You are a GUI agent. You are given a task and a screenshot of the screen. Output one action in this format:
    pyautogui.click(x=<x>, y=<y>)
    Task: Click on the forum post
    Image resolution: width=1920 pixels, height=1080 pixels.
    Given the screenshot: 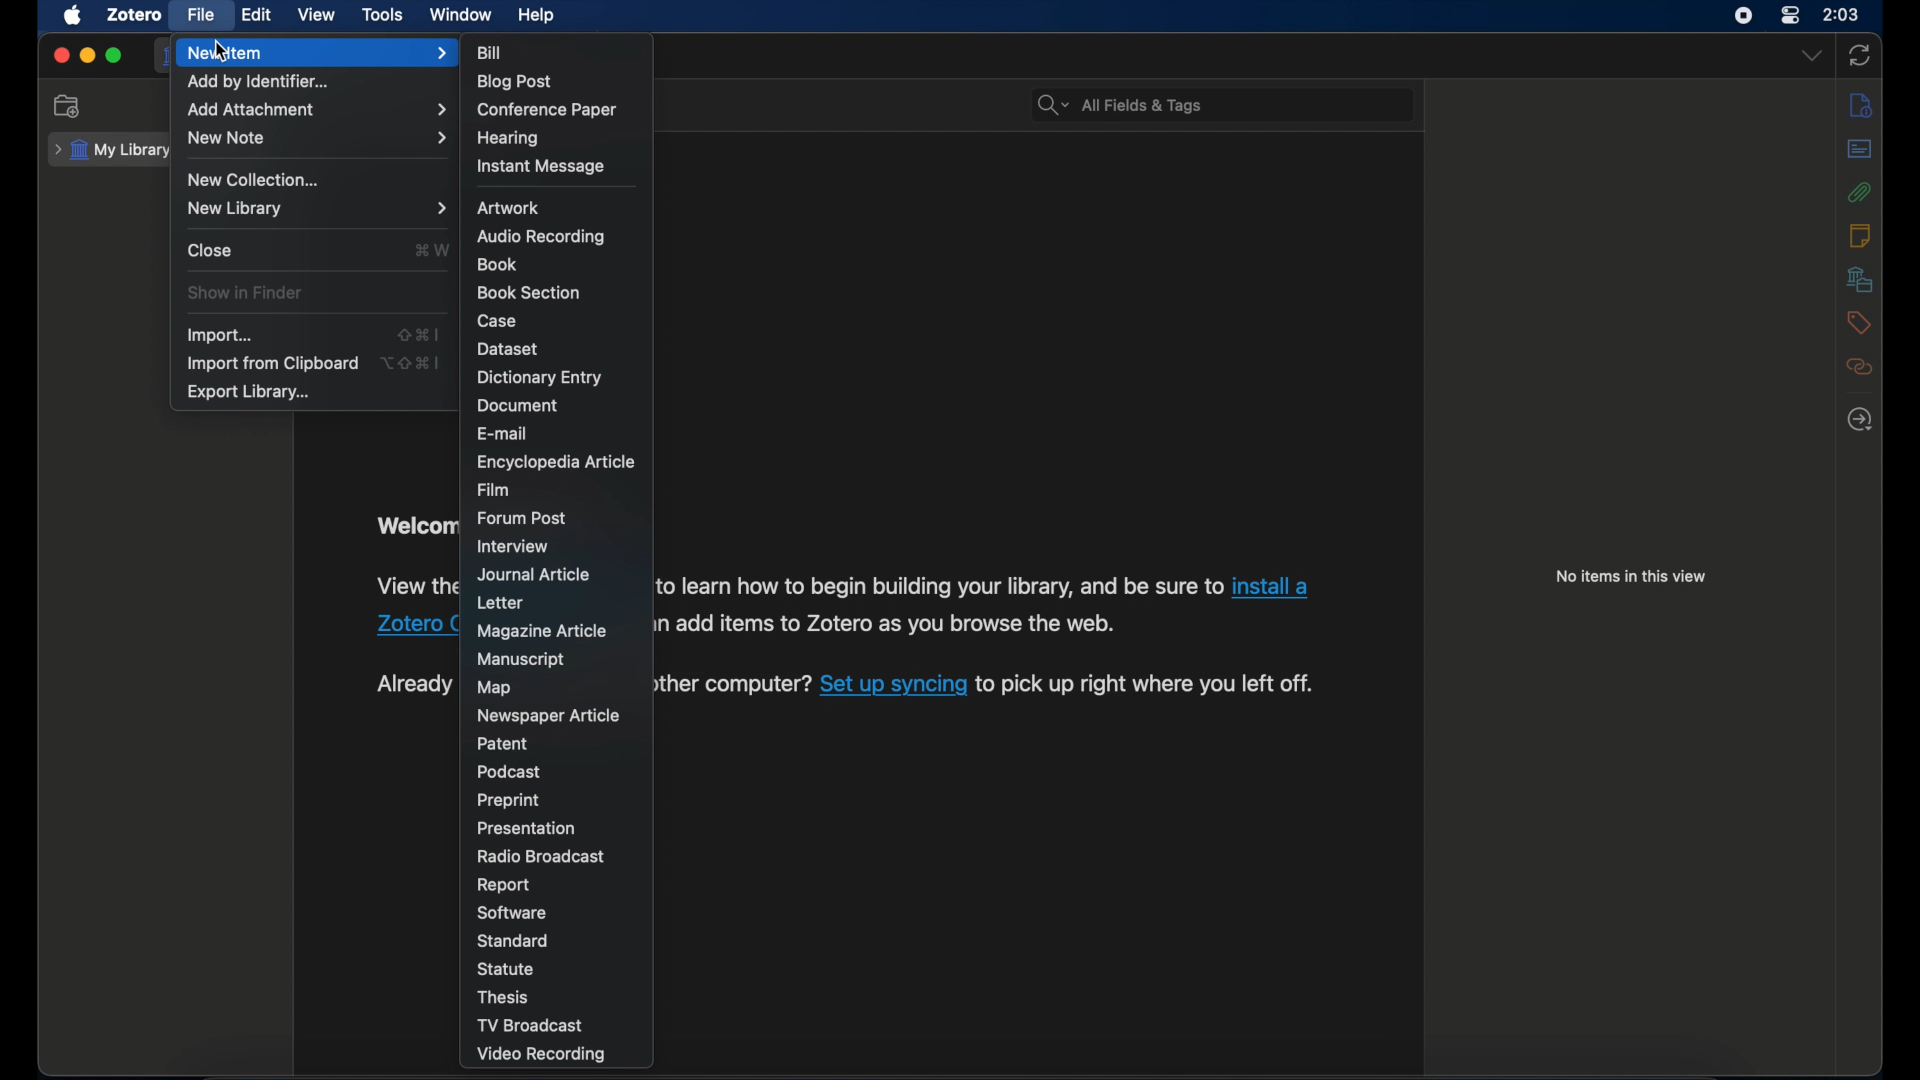 What is the action you would take?
    pyautogui.click(x=521, y=519)
    